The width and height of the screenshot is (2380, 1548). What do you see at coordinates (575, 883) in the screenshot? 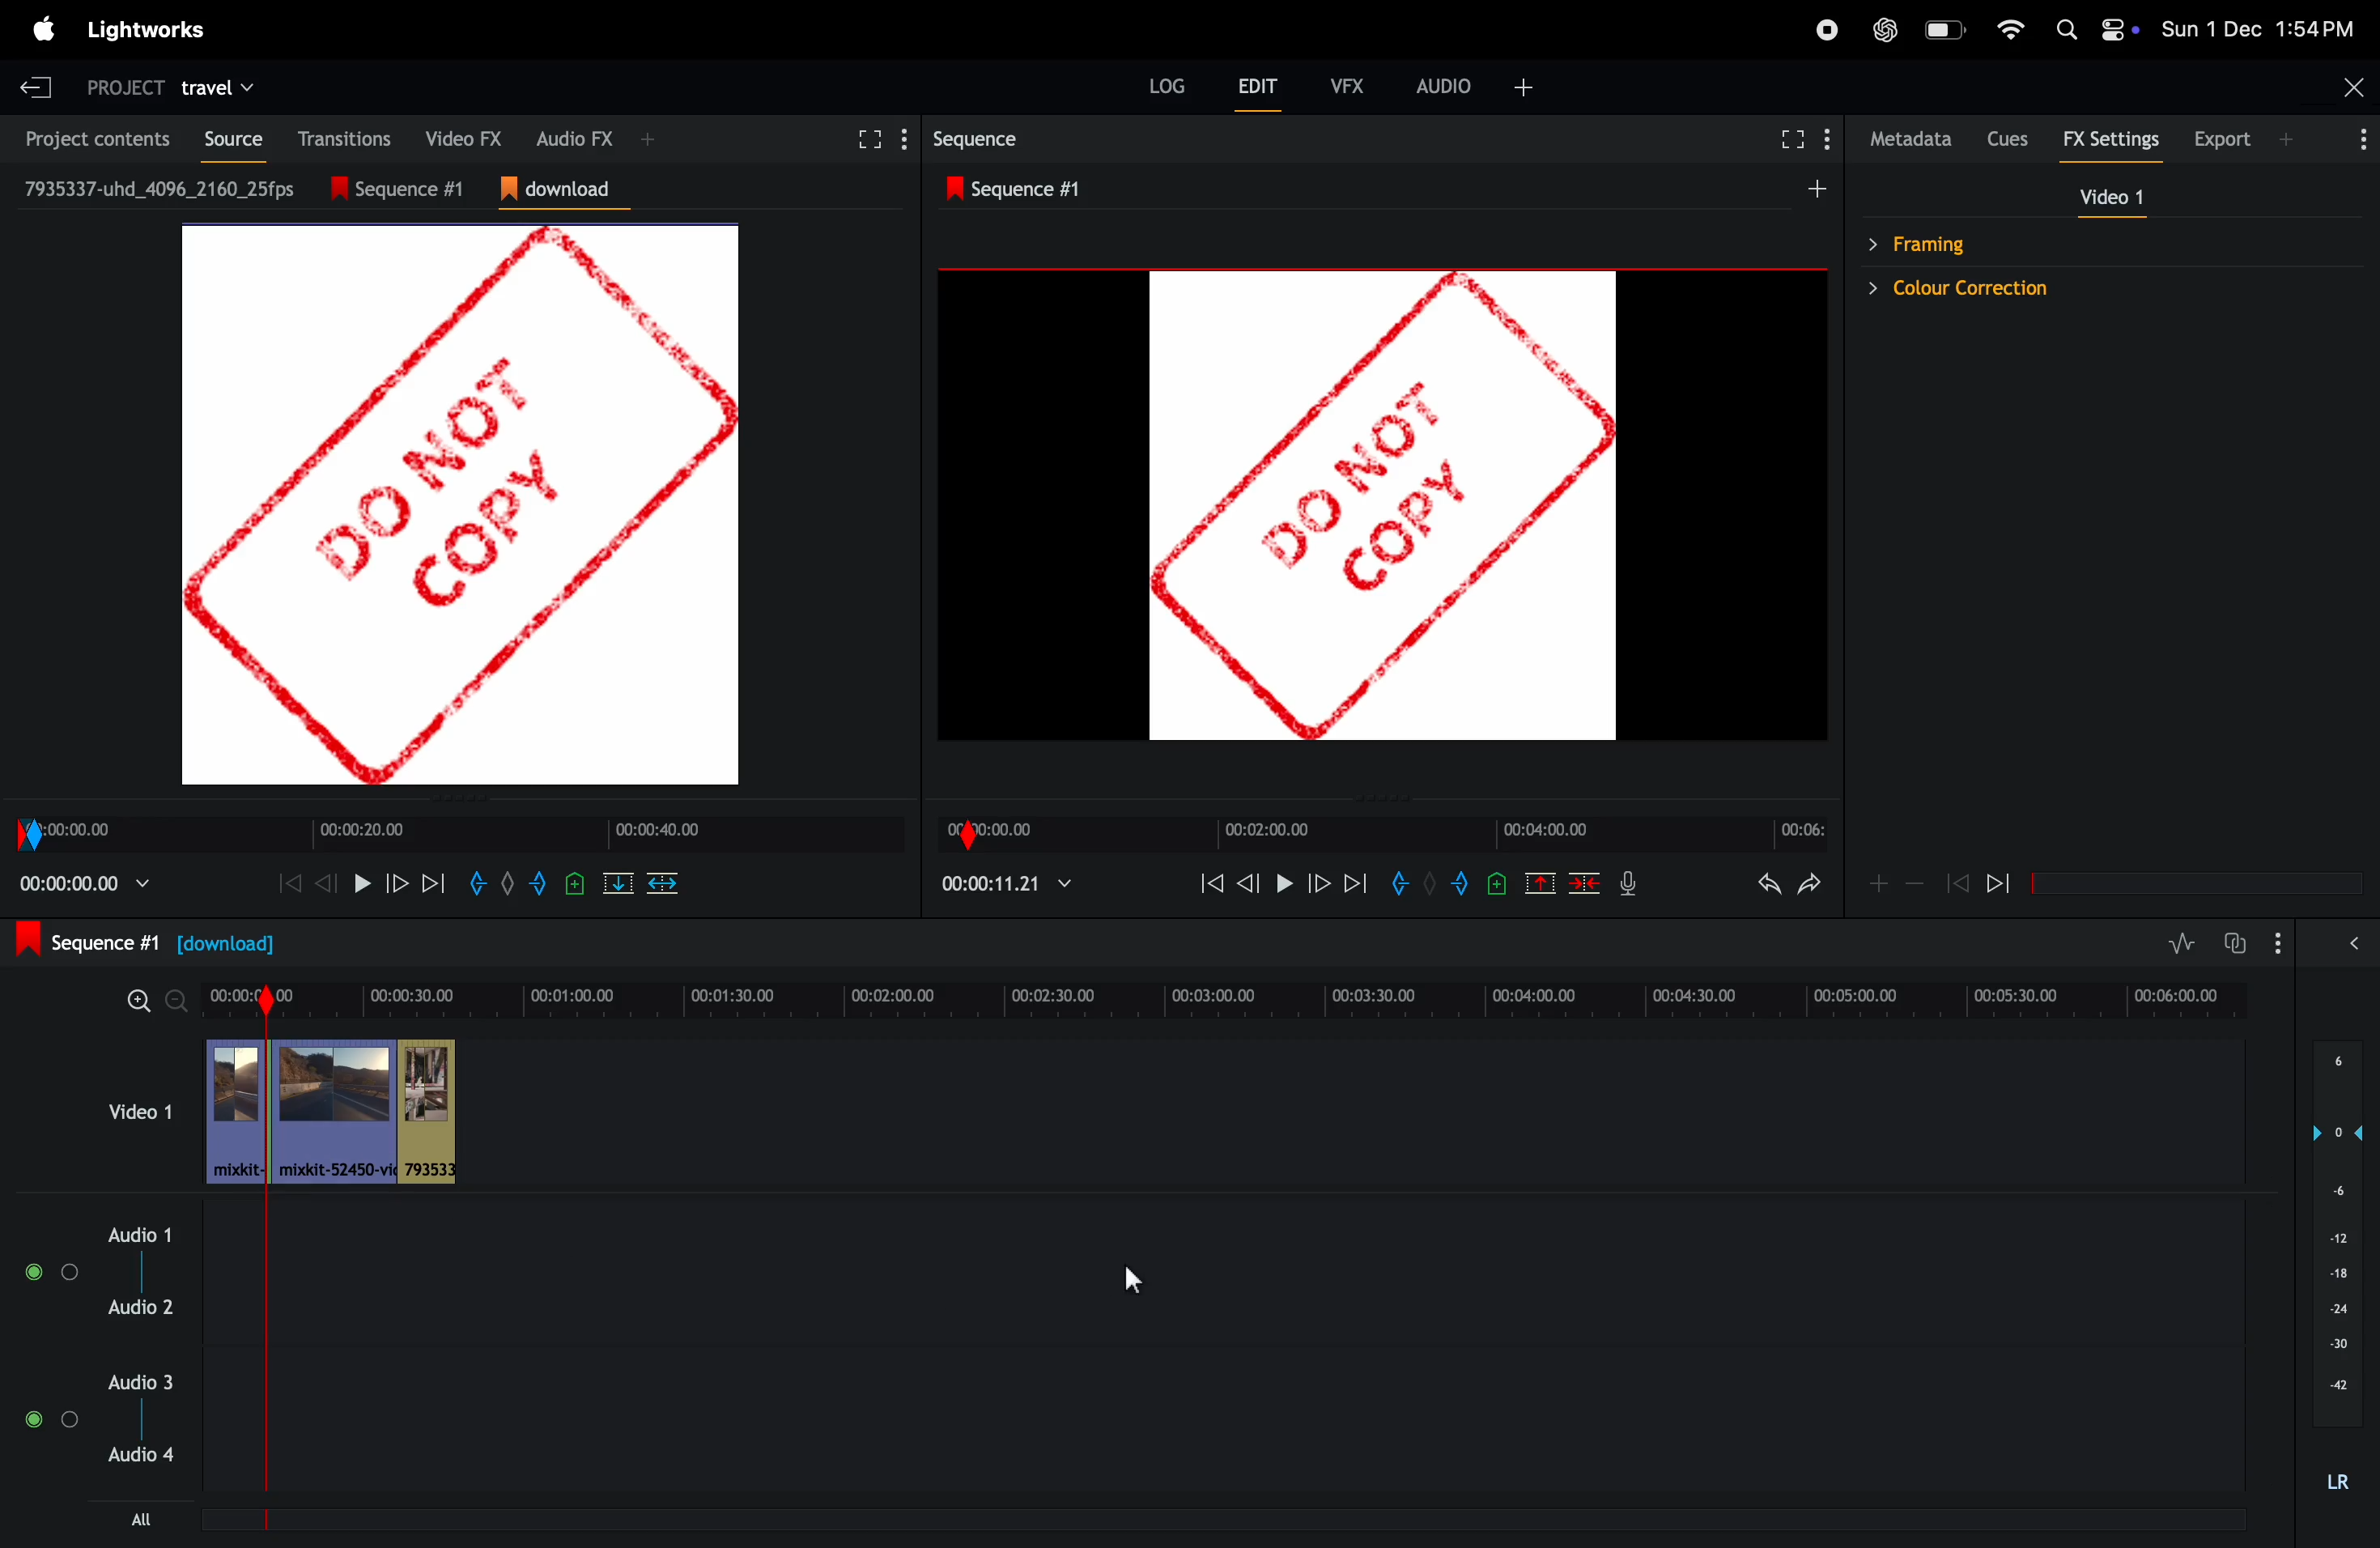
I see `add to current position` at bounding box center [575, 883].